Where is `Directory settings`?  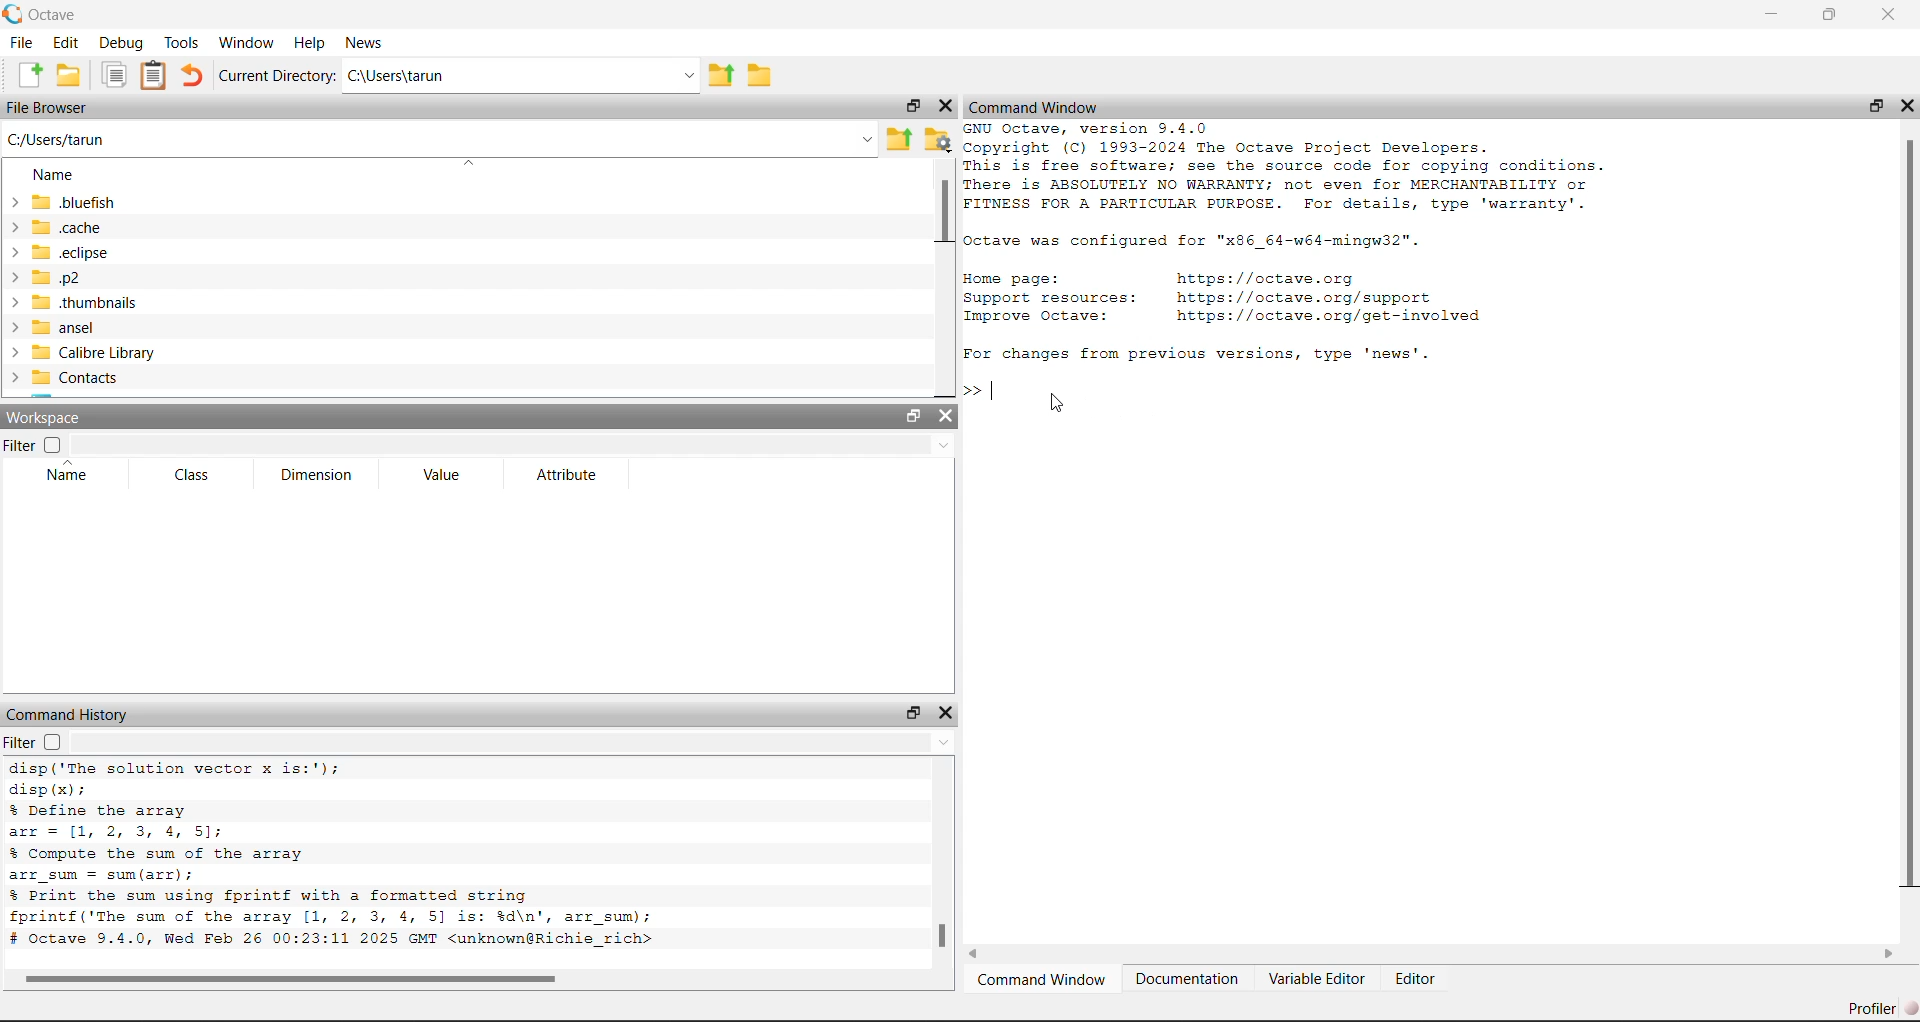
Directory settings is located at coordinates (939, 139).